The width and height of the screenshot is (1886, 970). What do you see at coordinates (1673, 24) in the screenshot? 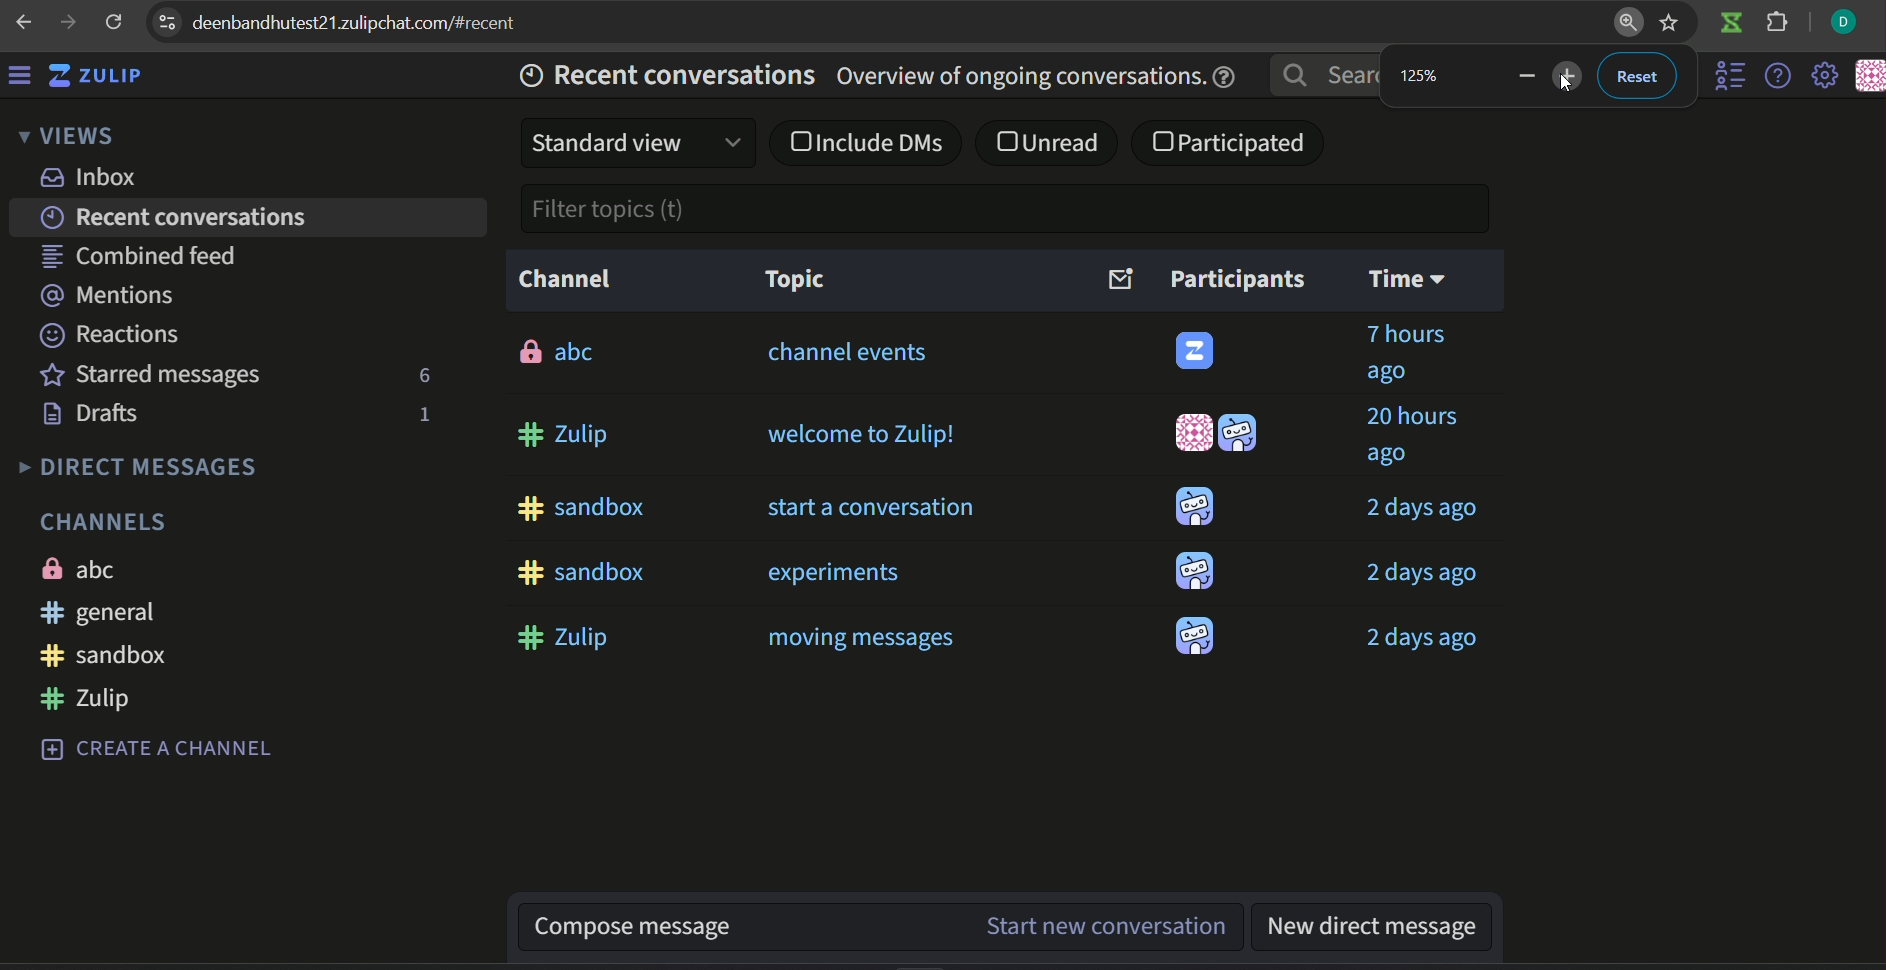
I see `bookmark` at bounding box center [1673, 24].